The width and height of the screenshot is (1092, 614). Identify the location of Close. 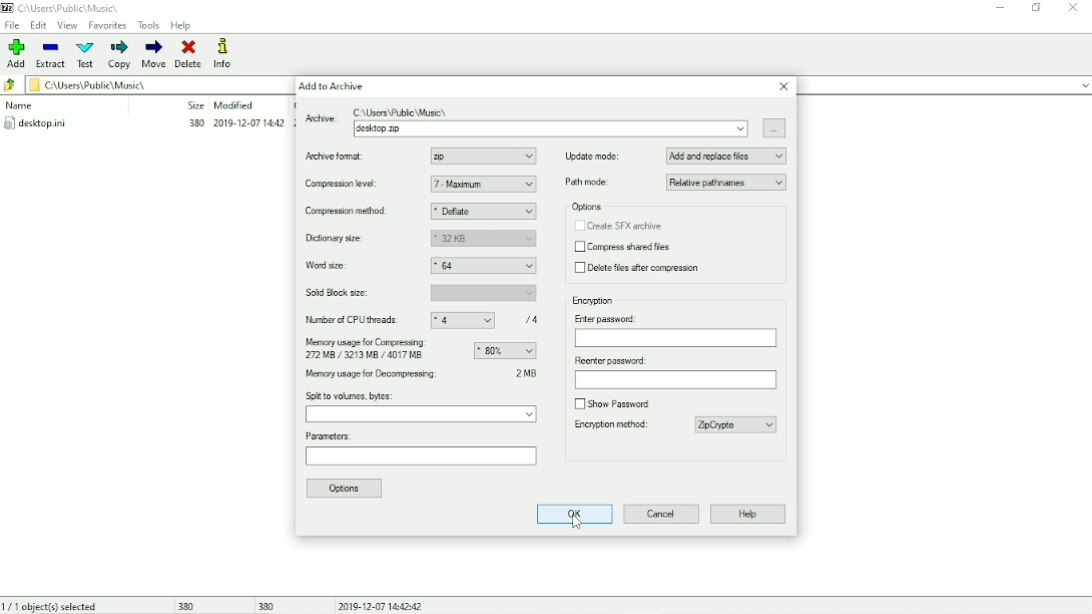
(784, 87).